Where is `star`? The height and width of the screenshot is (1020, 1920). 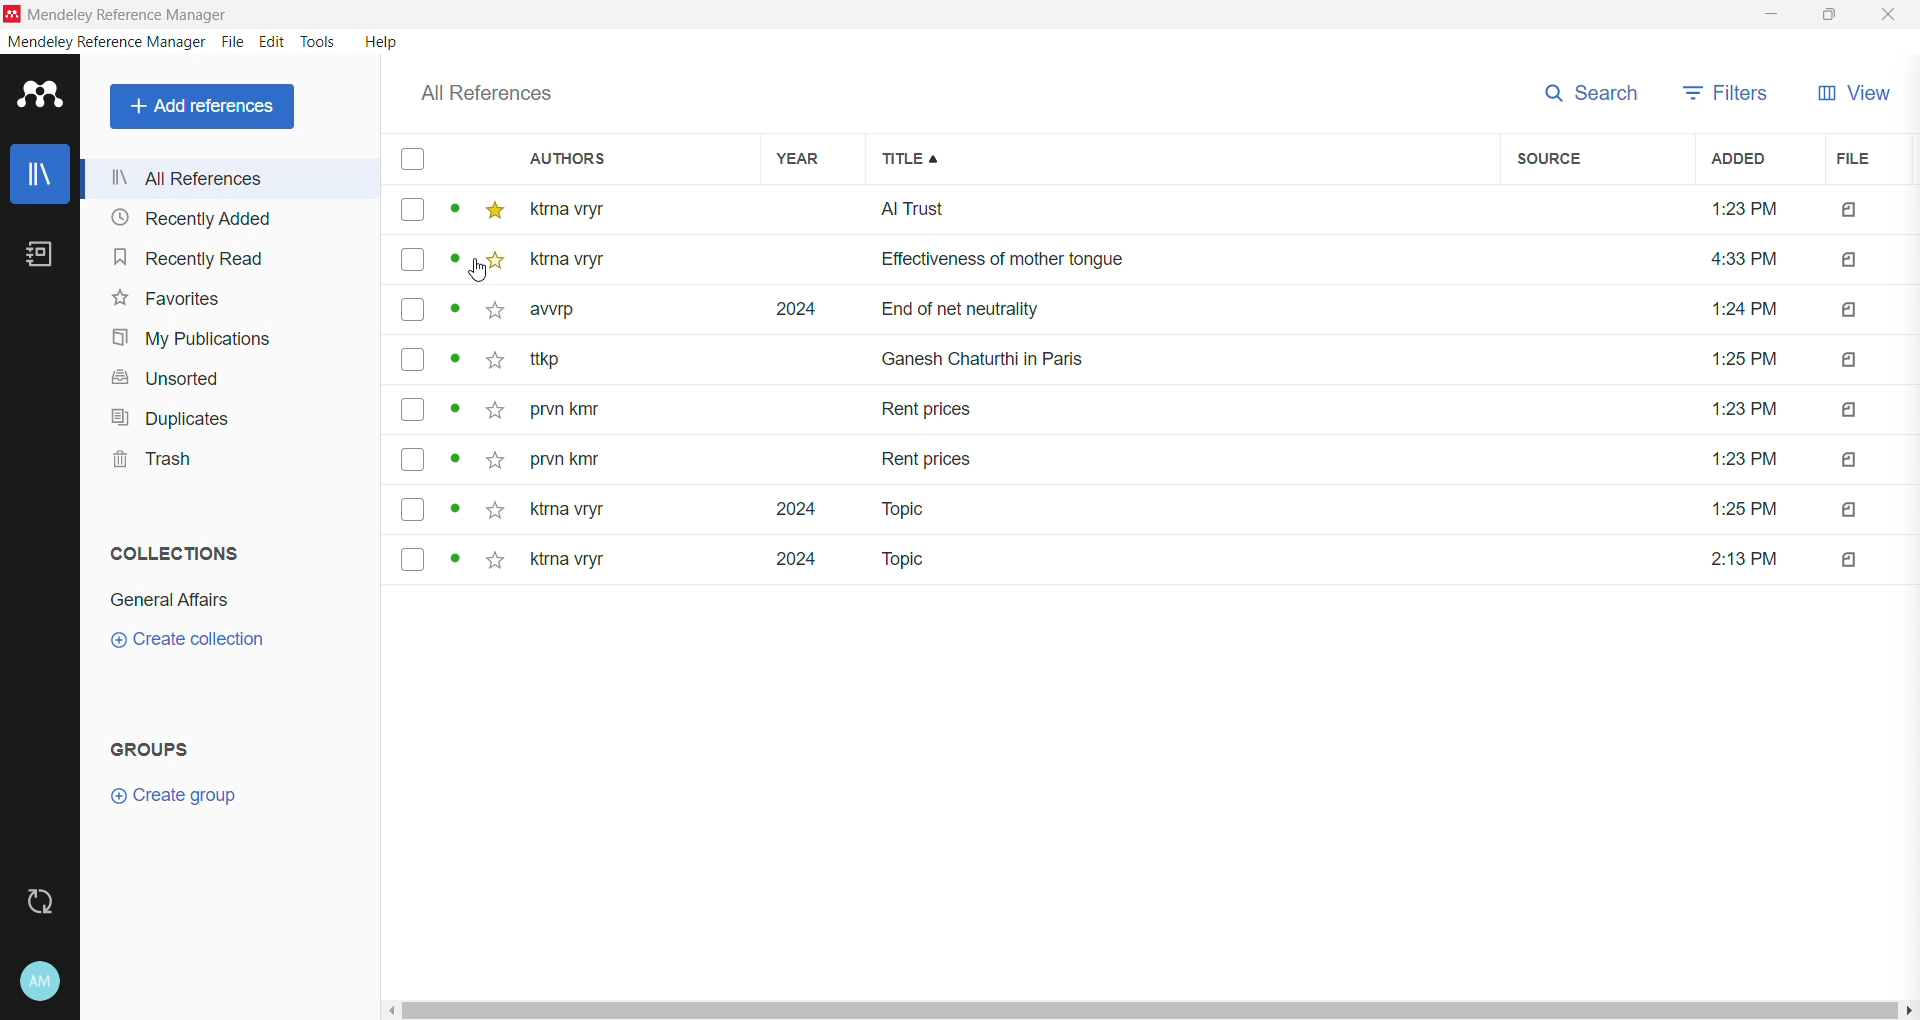
star is located at coordinates (491, 364).